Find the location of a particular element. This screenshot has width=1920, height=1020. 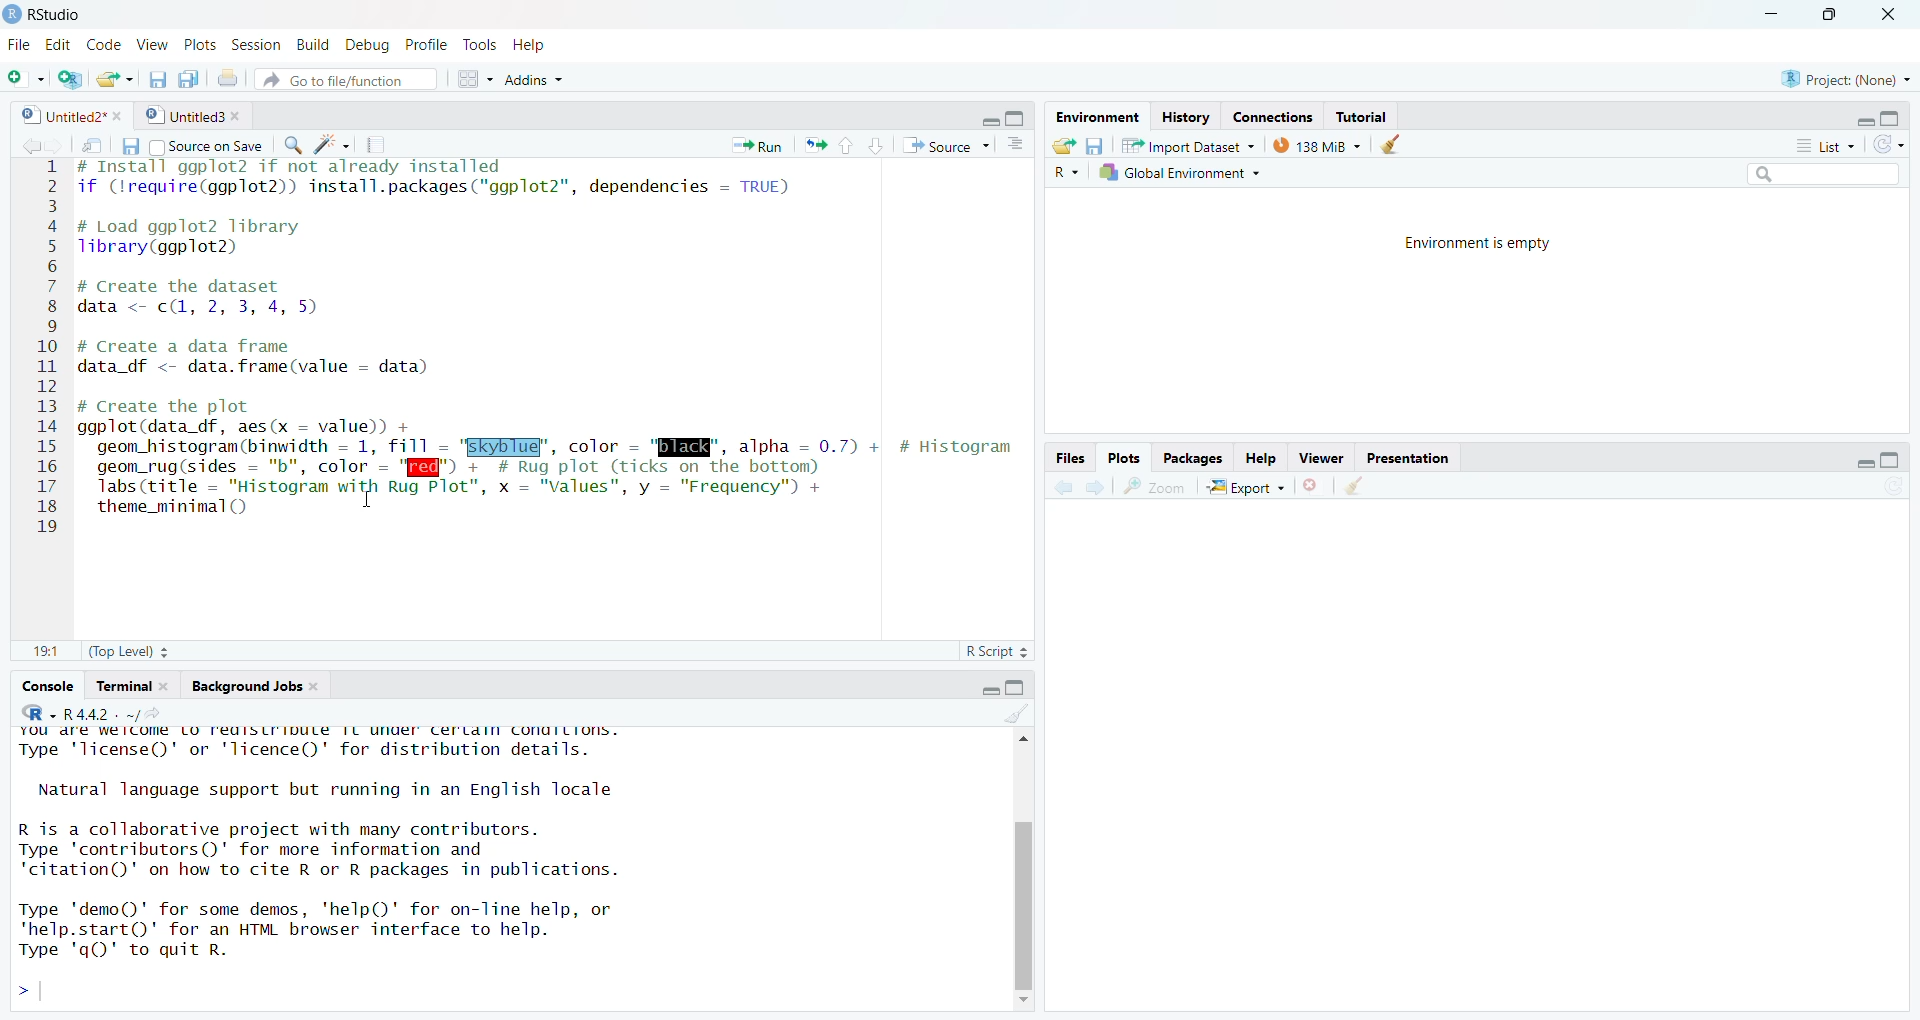

up is located at coordinates (849, 146).